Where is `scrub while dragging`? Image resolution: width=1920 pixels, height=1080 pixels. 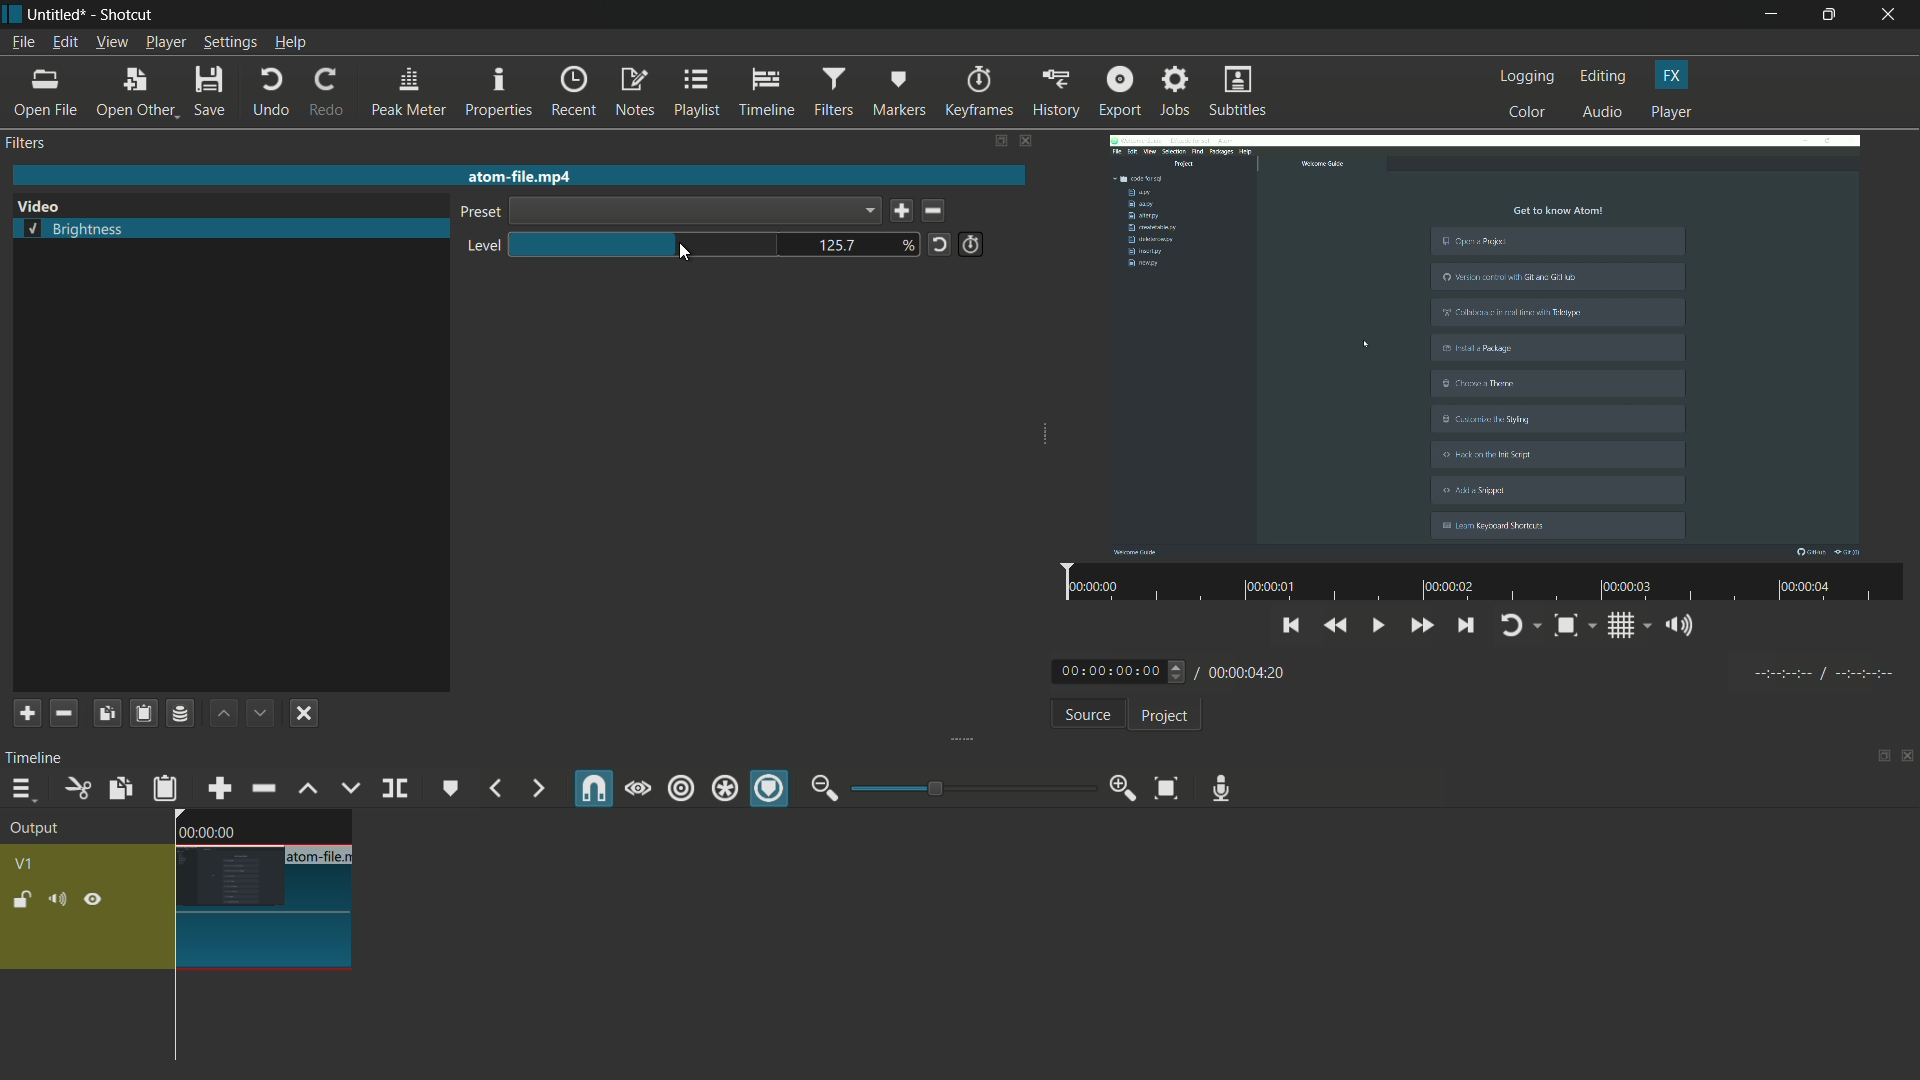 scrub while dragging is located at coordinates (637, 788).